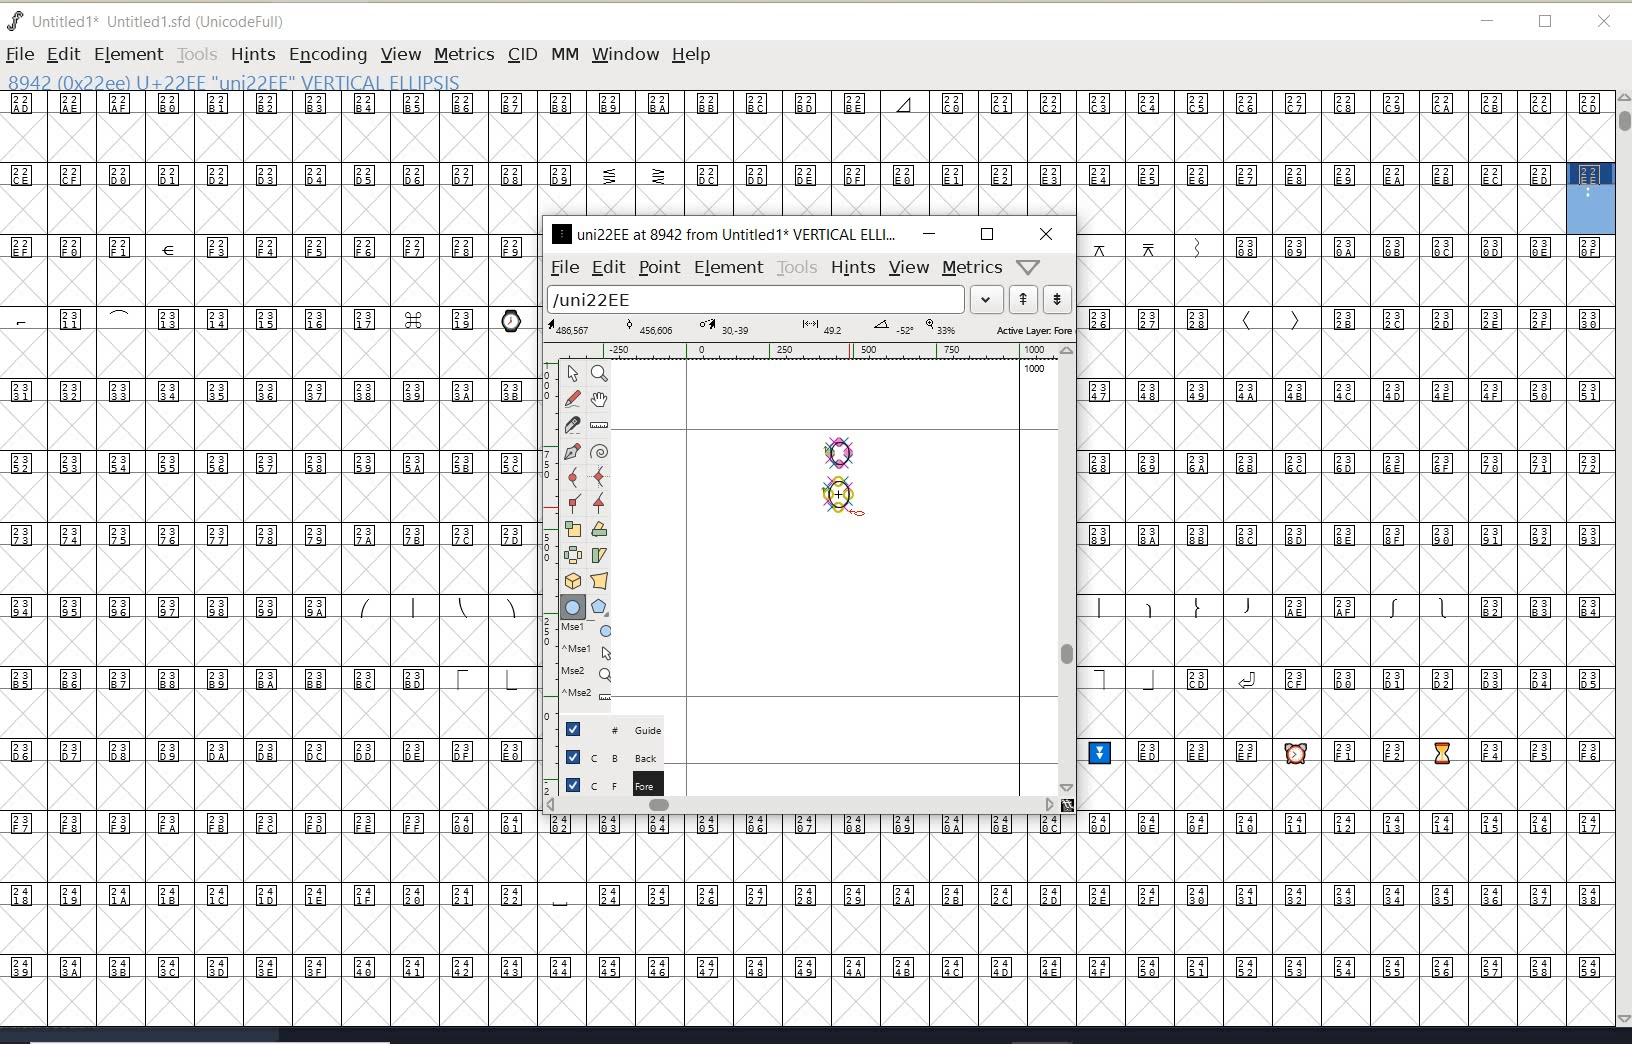 This screenshot has height=1044, width=1632. What do you see at coordinates (589, 662) in the screenshot?
I see `cursor events on the open new outline window` at bounding box center [589, 662].